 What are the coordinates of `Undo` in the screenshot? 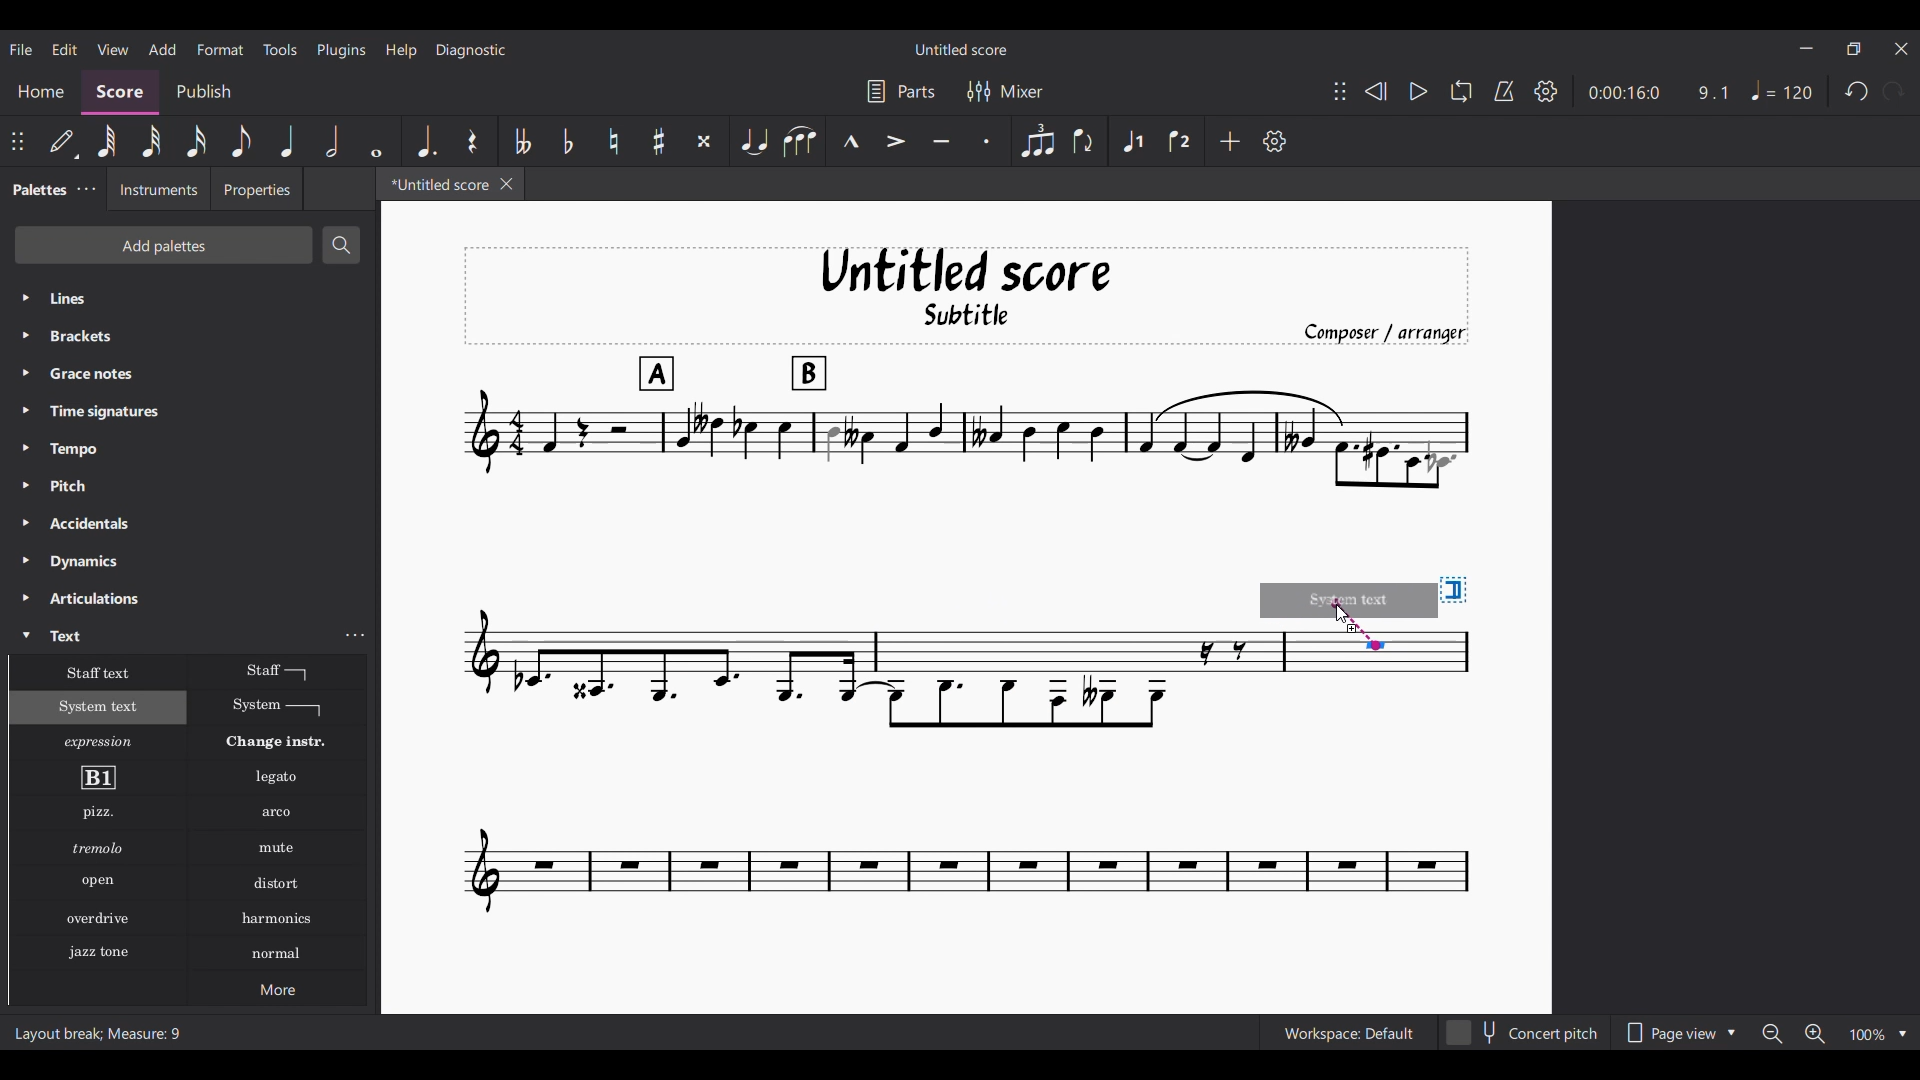 It's located at (1858, 90).